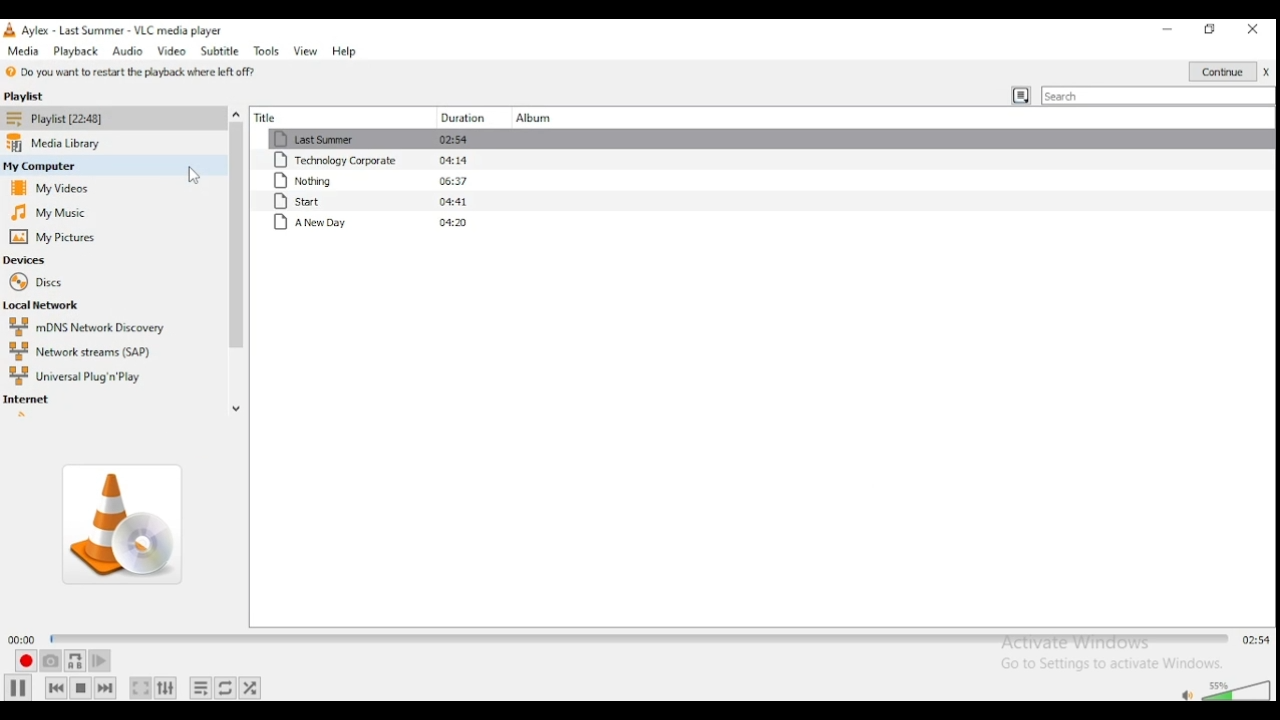 Image resolution: width=1280 pixels, height=720 pixels. I want to click on my computer, so click(48, 164).